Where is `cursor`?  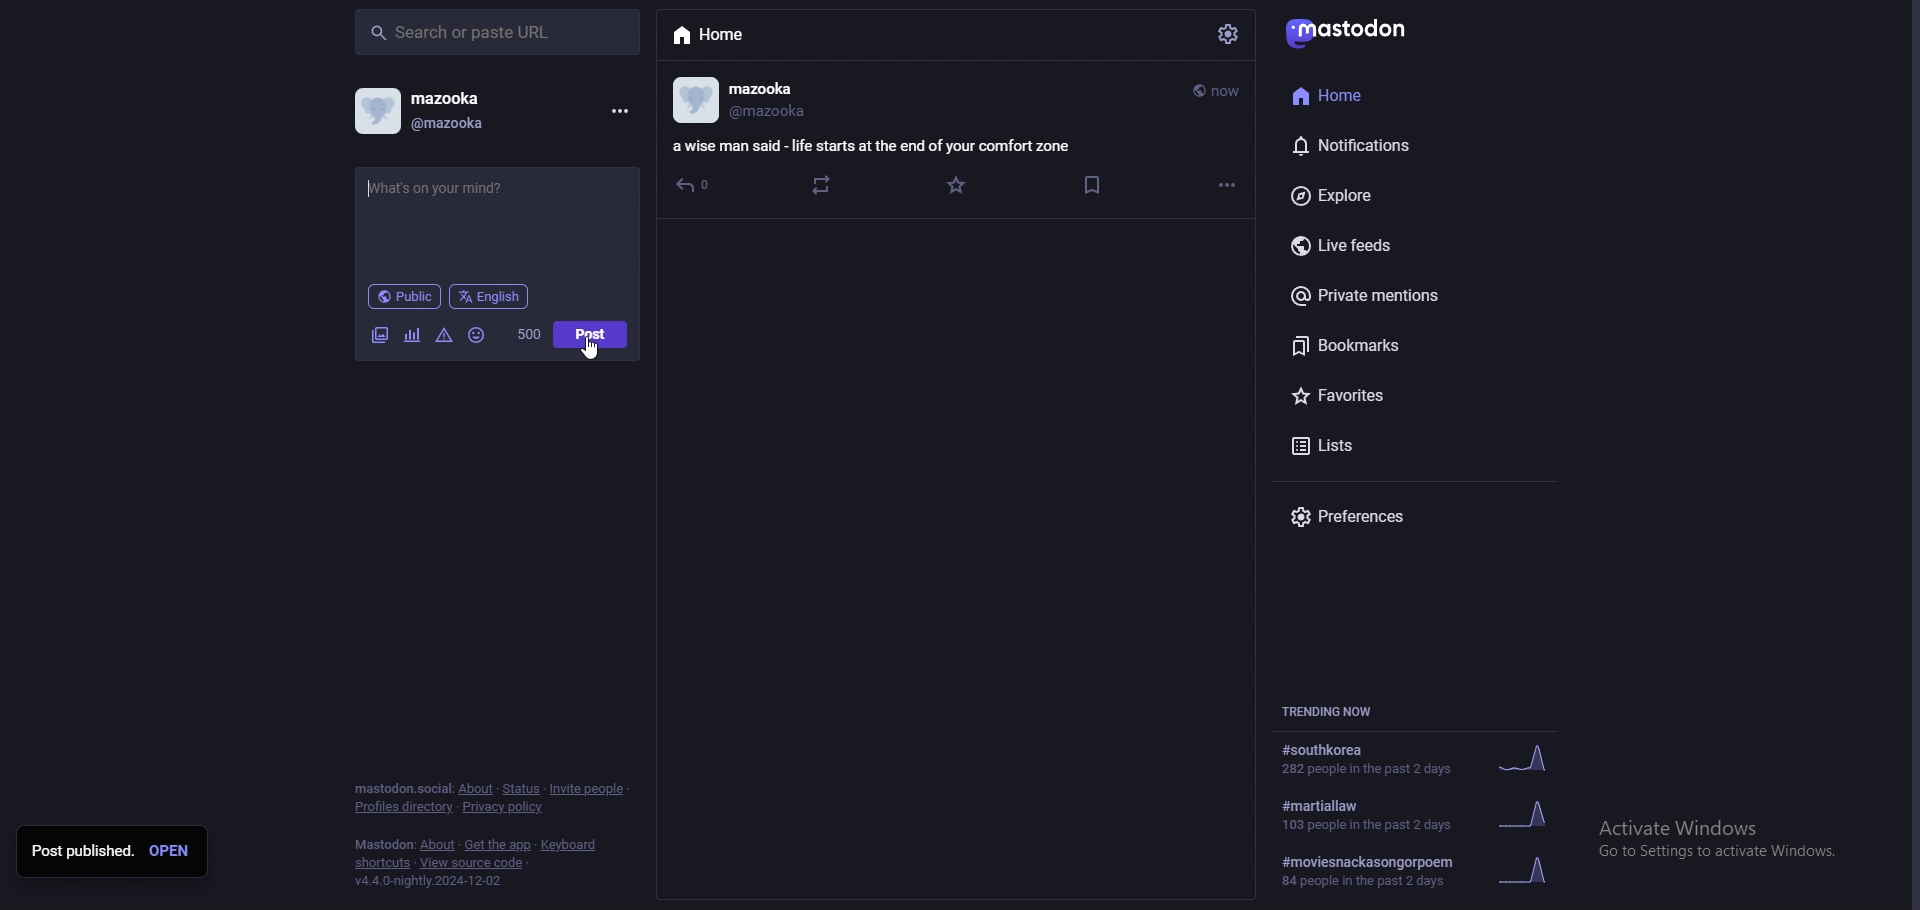
cursor is located at coordinates (589, 347).